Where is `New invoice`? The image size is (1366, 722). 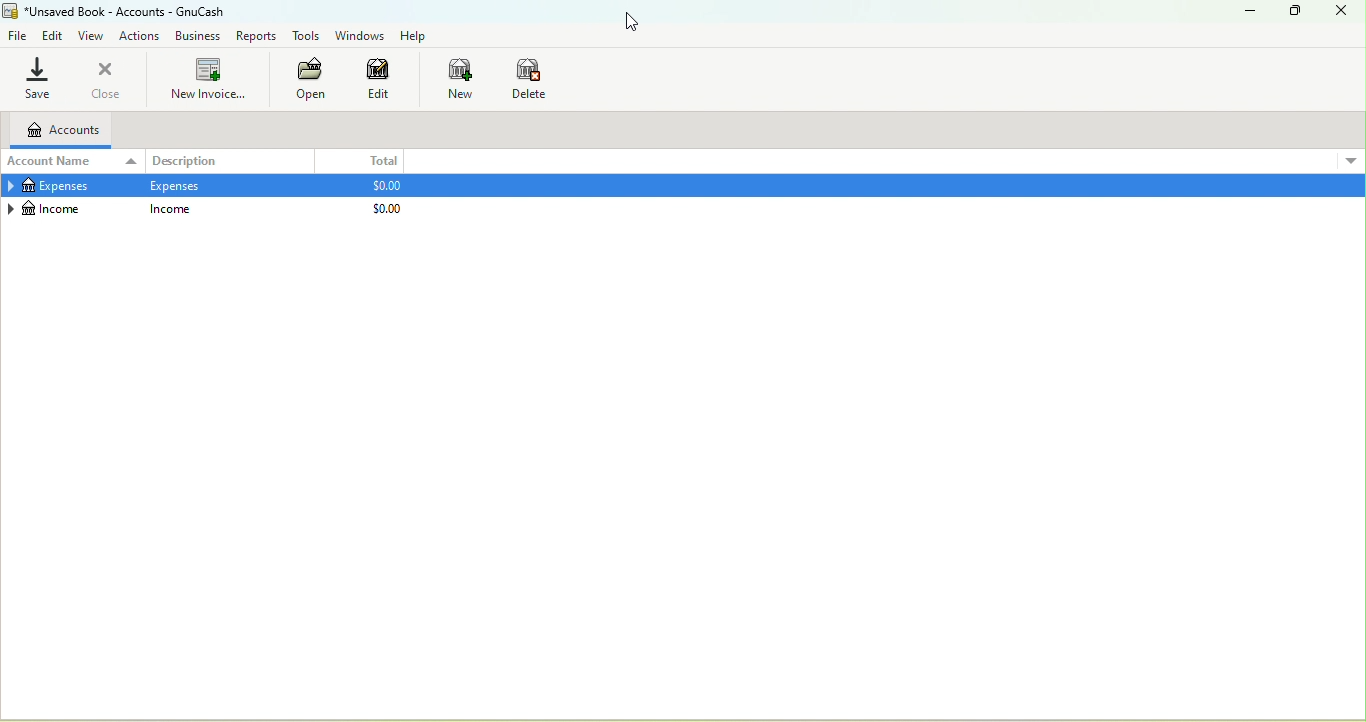 New invoice is located at coordinates (208, 79).